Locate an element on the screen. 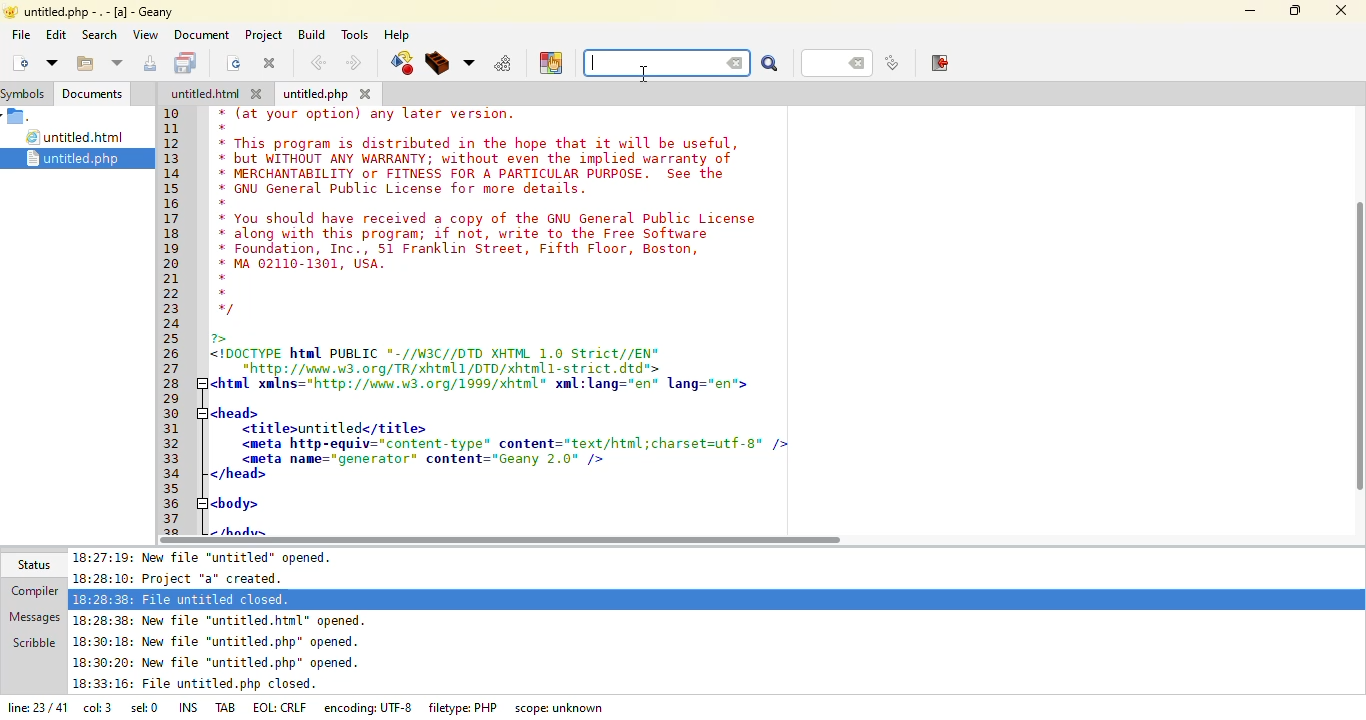 Image resolution: width=1366 pixels, height=720 pixels. tools is located at coordinates (354, 34).